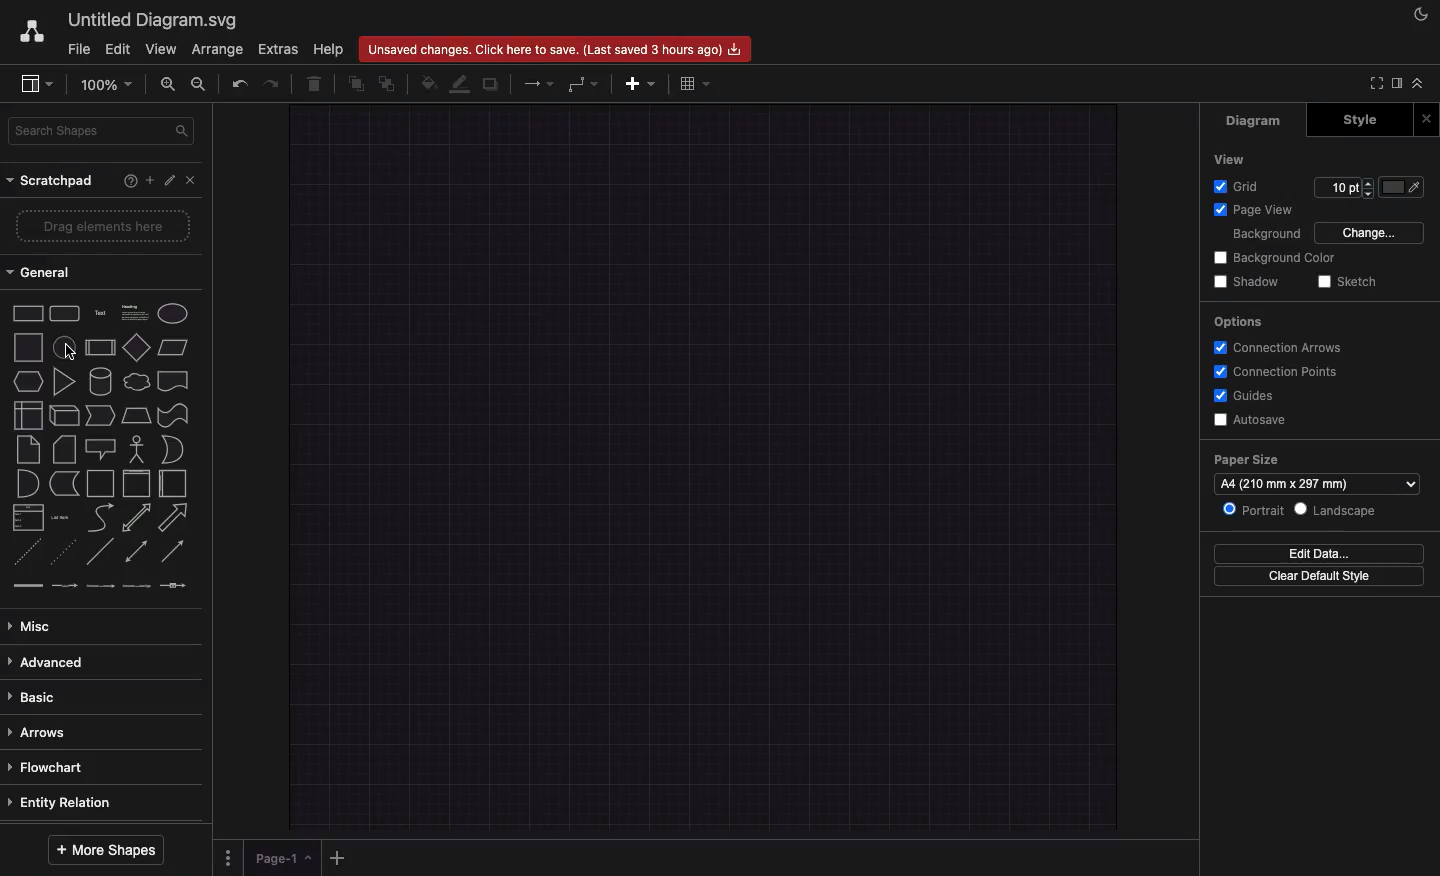 The height and width of the screenshot is (876, 1440). What do you see at coordinates (230, 857) in the screenshot?
I see `Options ` at bounding box center [230, 857].